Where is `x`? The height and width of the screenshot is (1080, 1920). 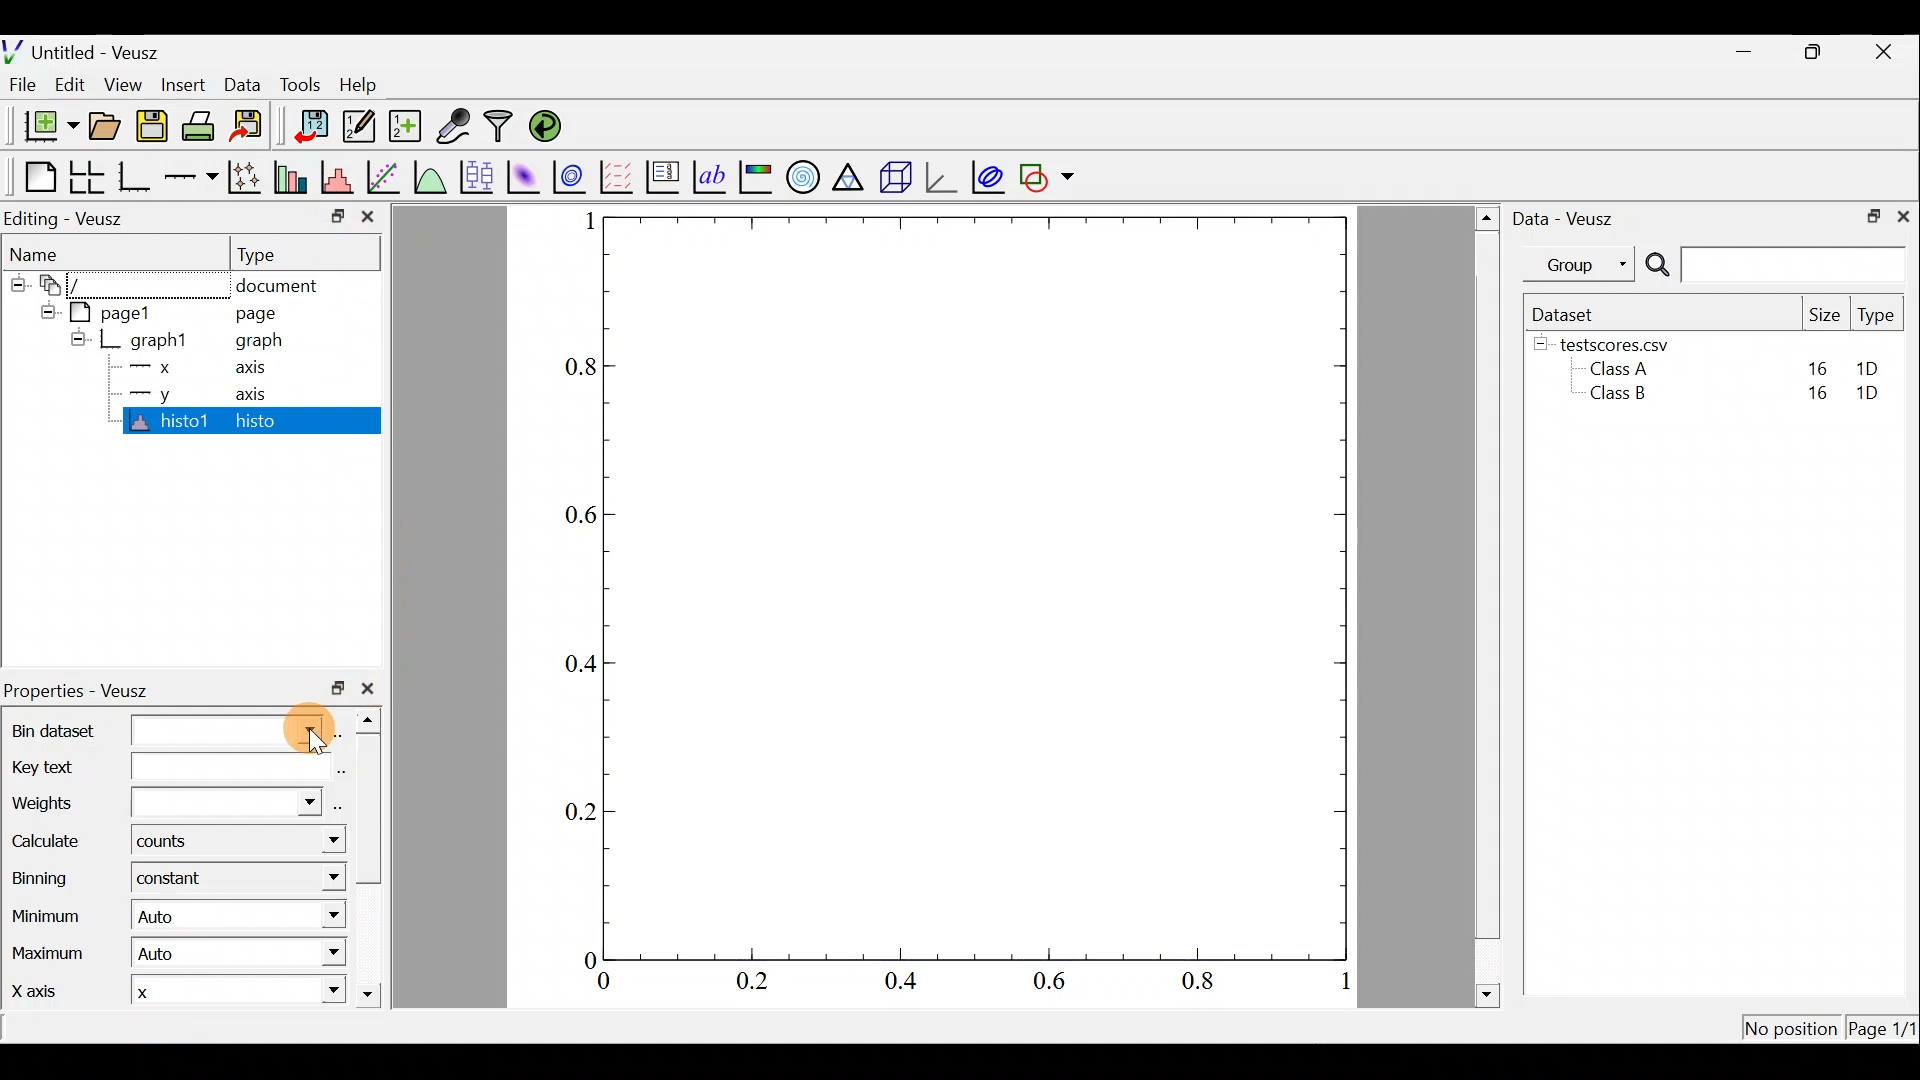
x is located at coordinates (156, 994).